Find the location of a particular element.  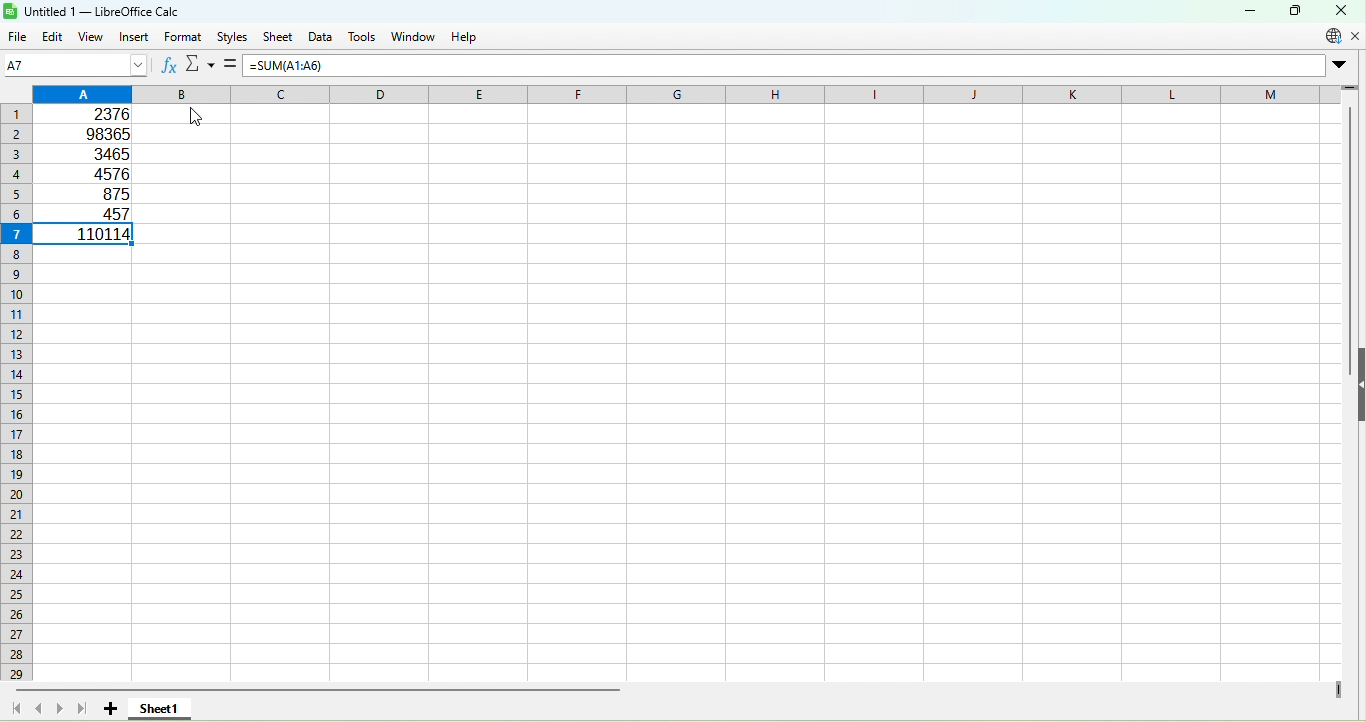

Scroll to last sheet is located at coordinates (83, 709).